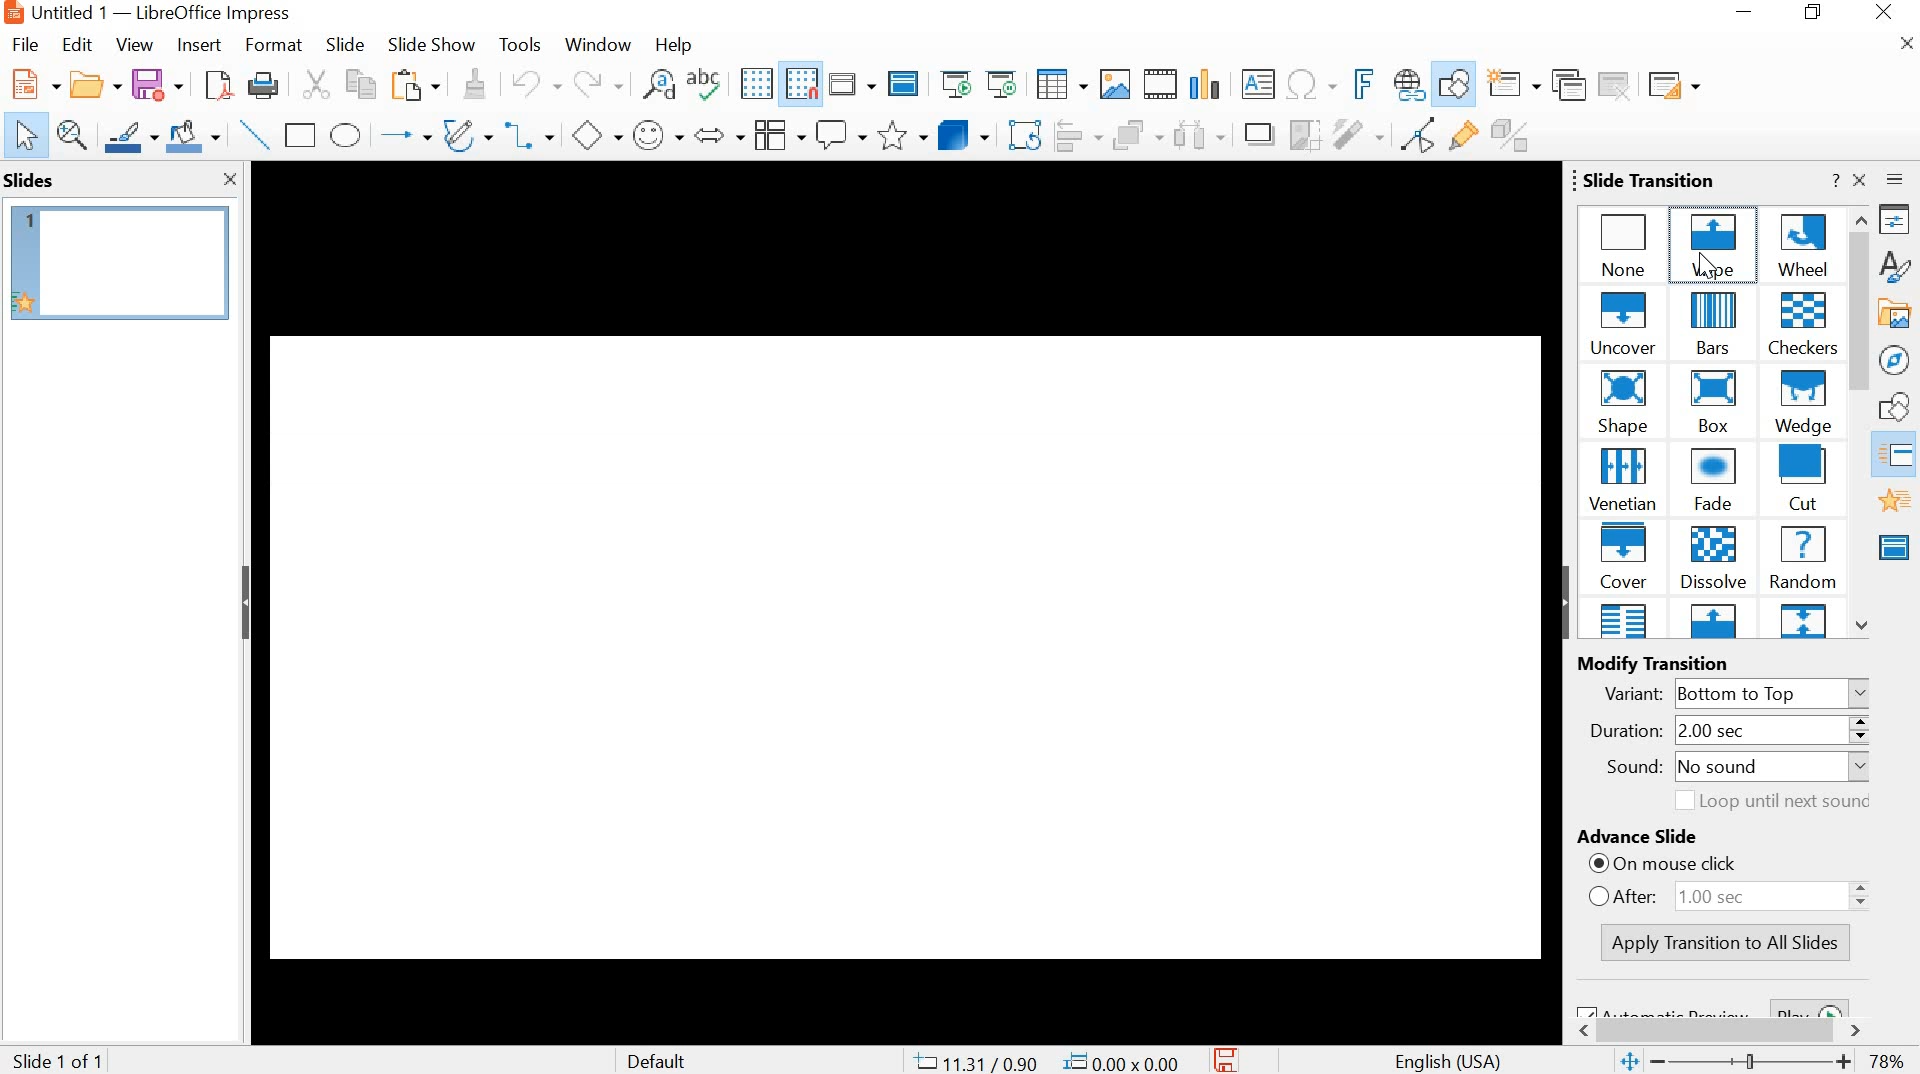  I want to click on WHEEL, so click(1802, 244).